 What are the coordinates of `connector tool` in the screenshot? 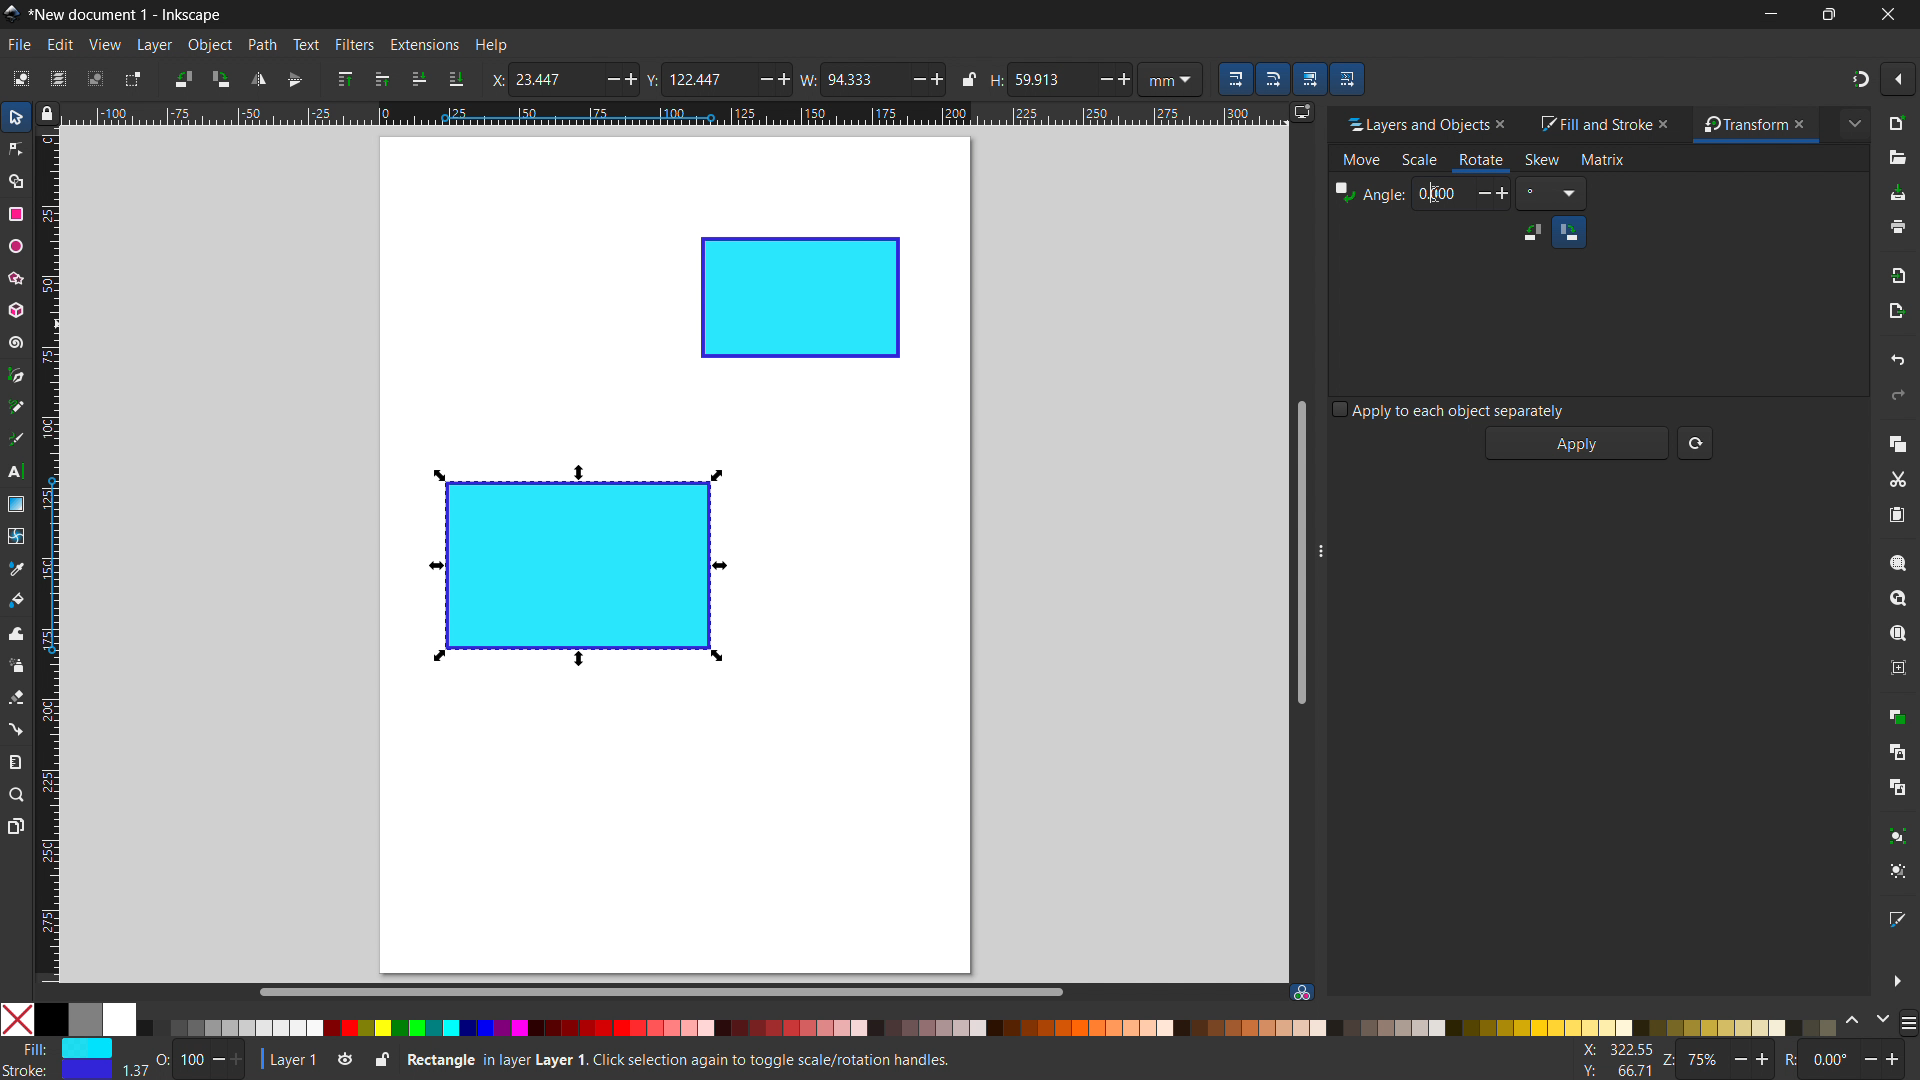 It's located at (15, 728).